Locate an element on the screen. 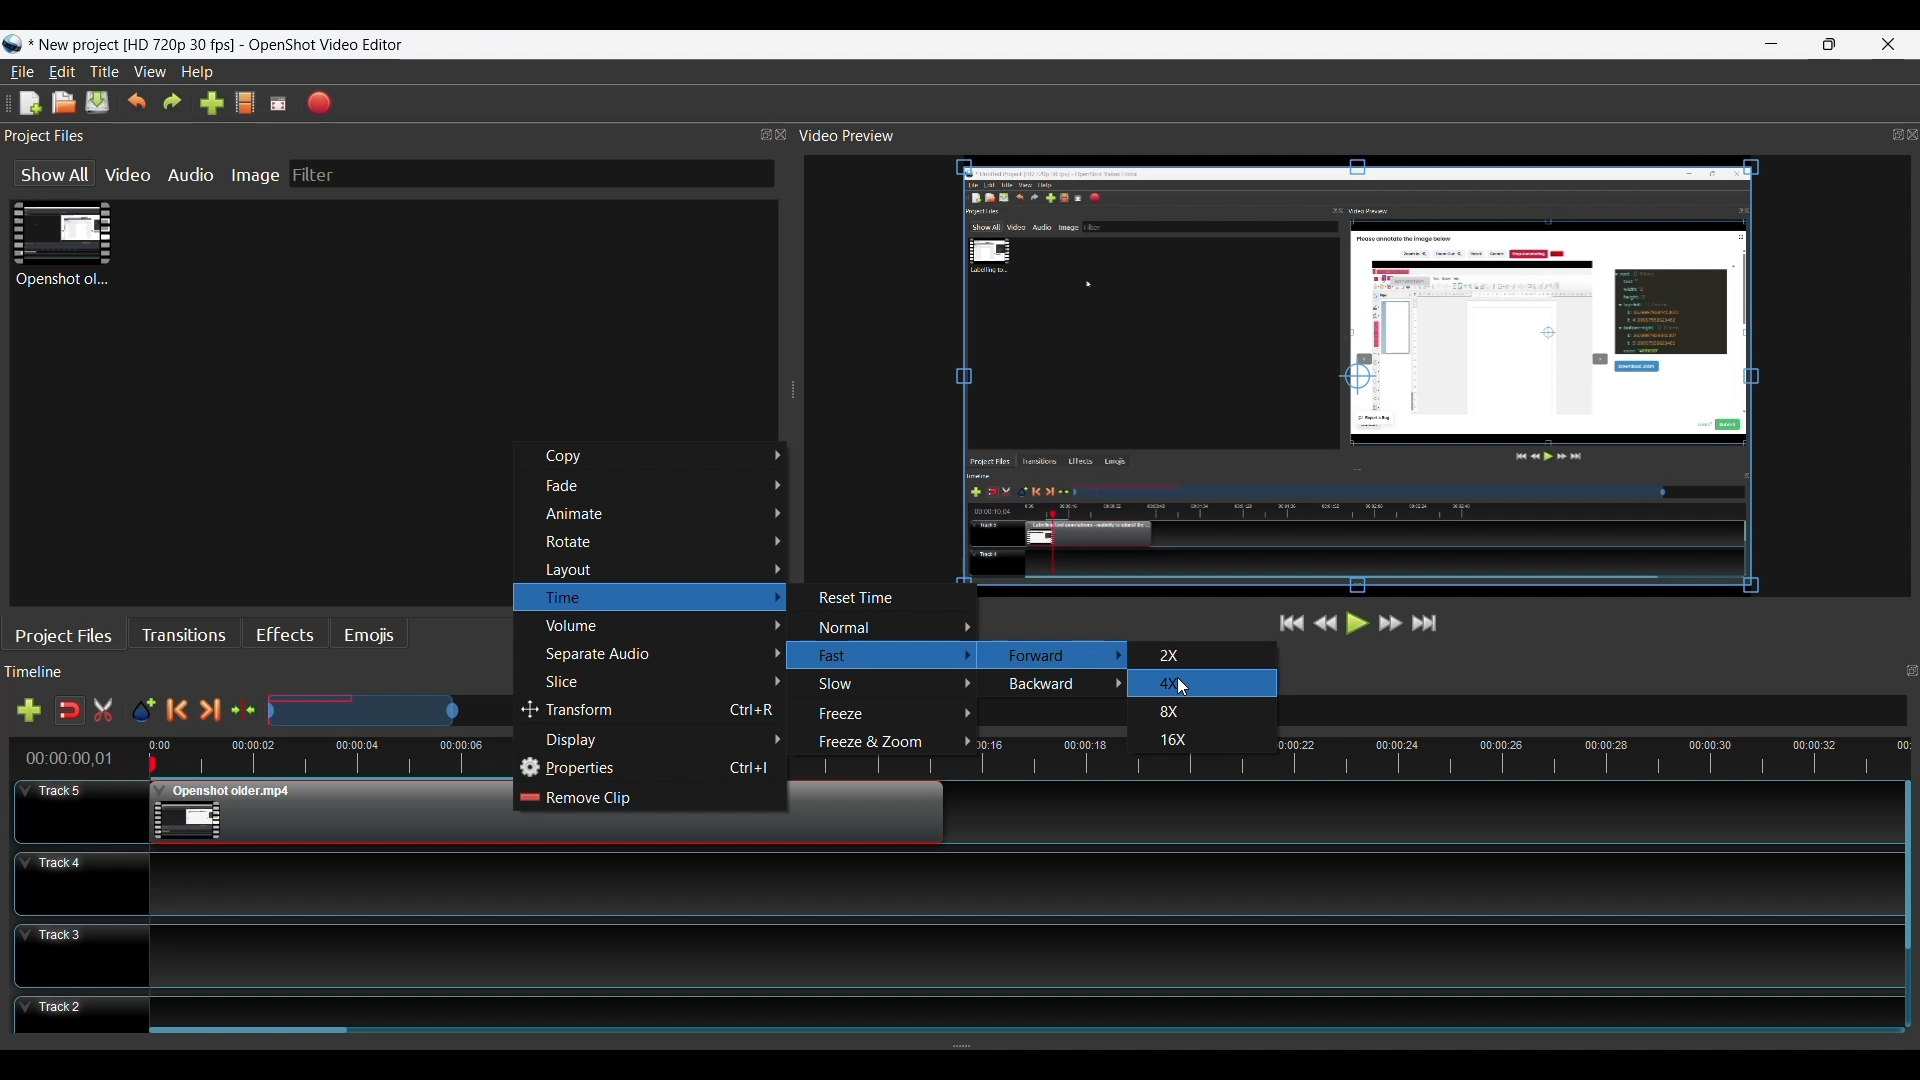 The width and height of the screenshot is (1920, 1080). Rewind is located at coordinates (1327, 622).